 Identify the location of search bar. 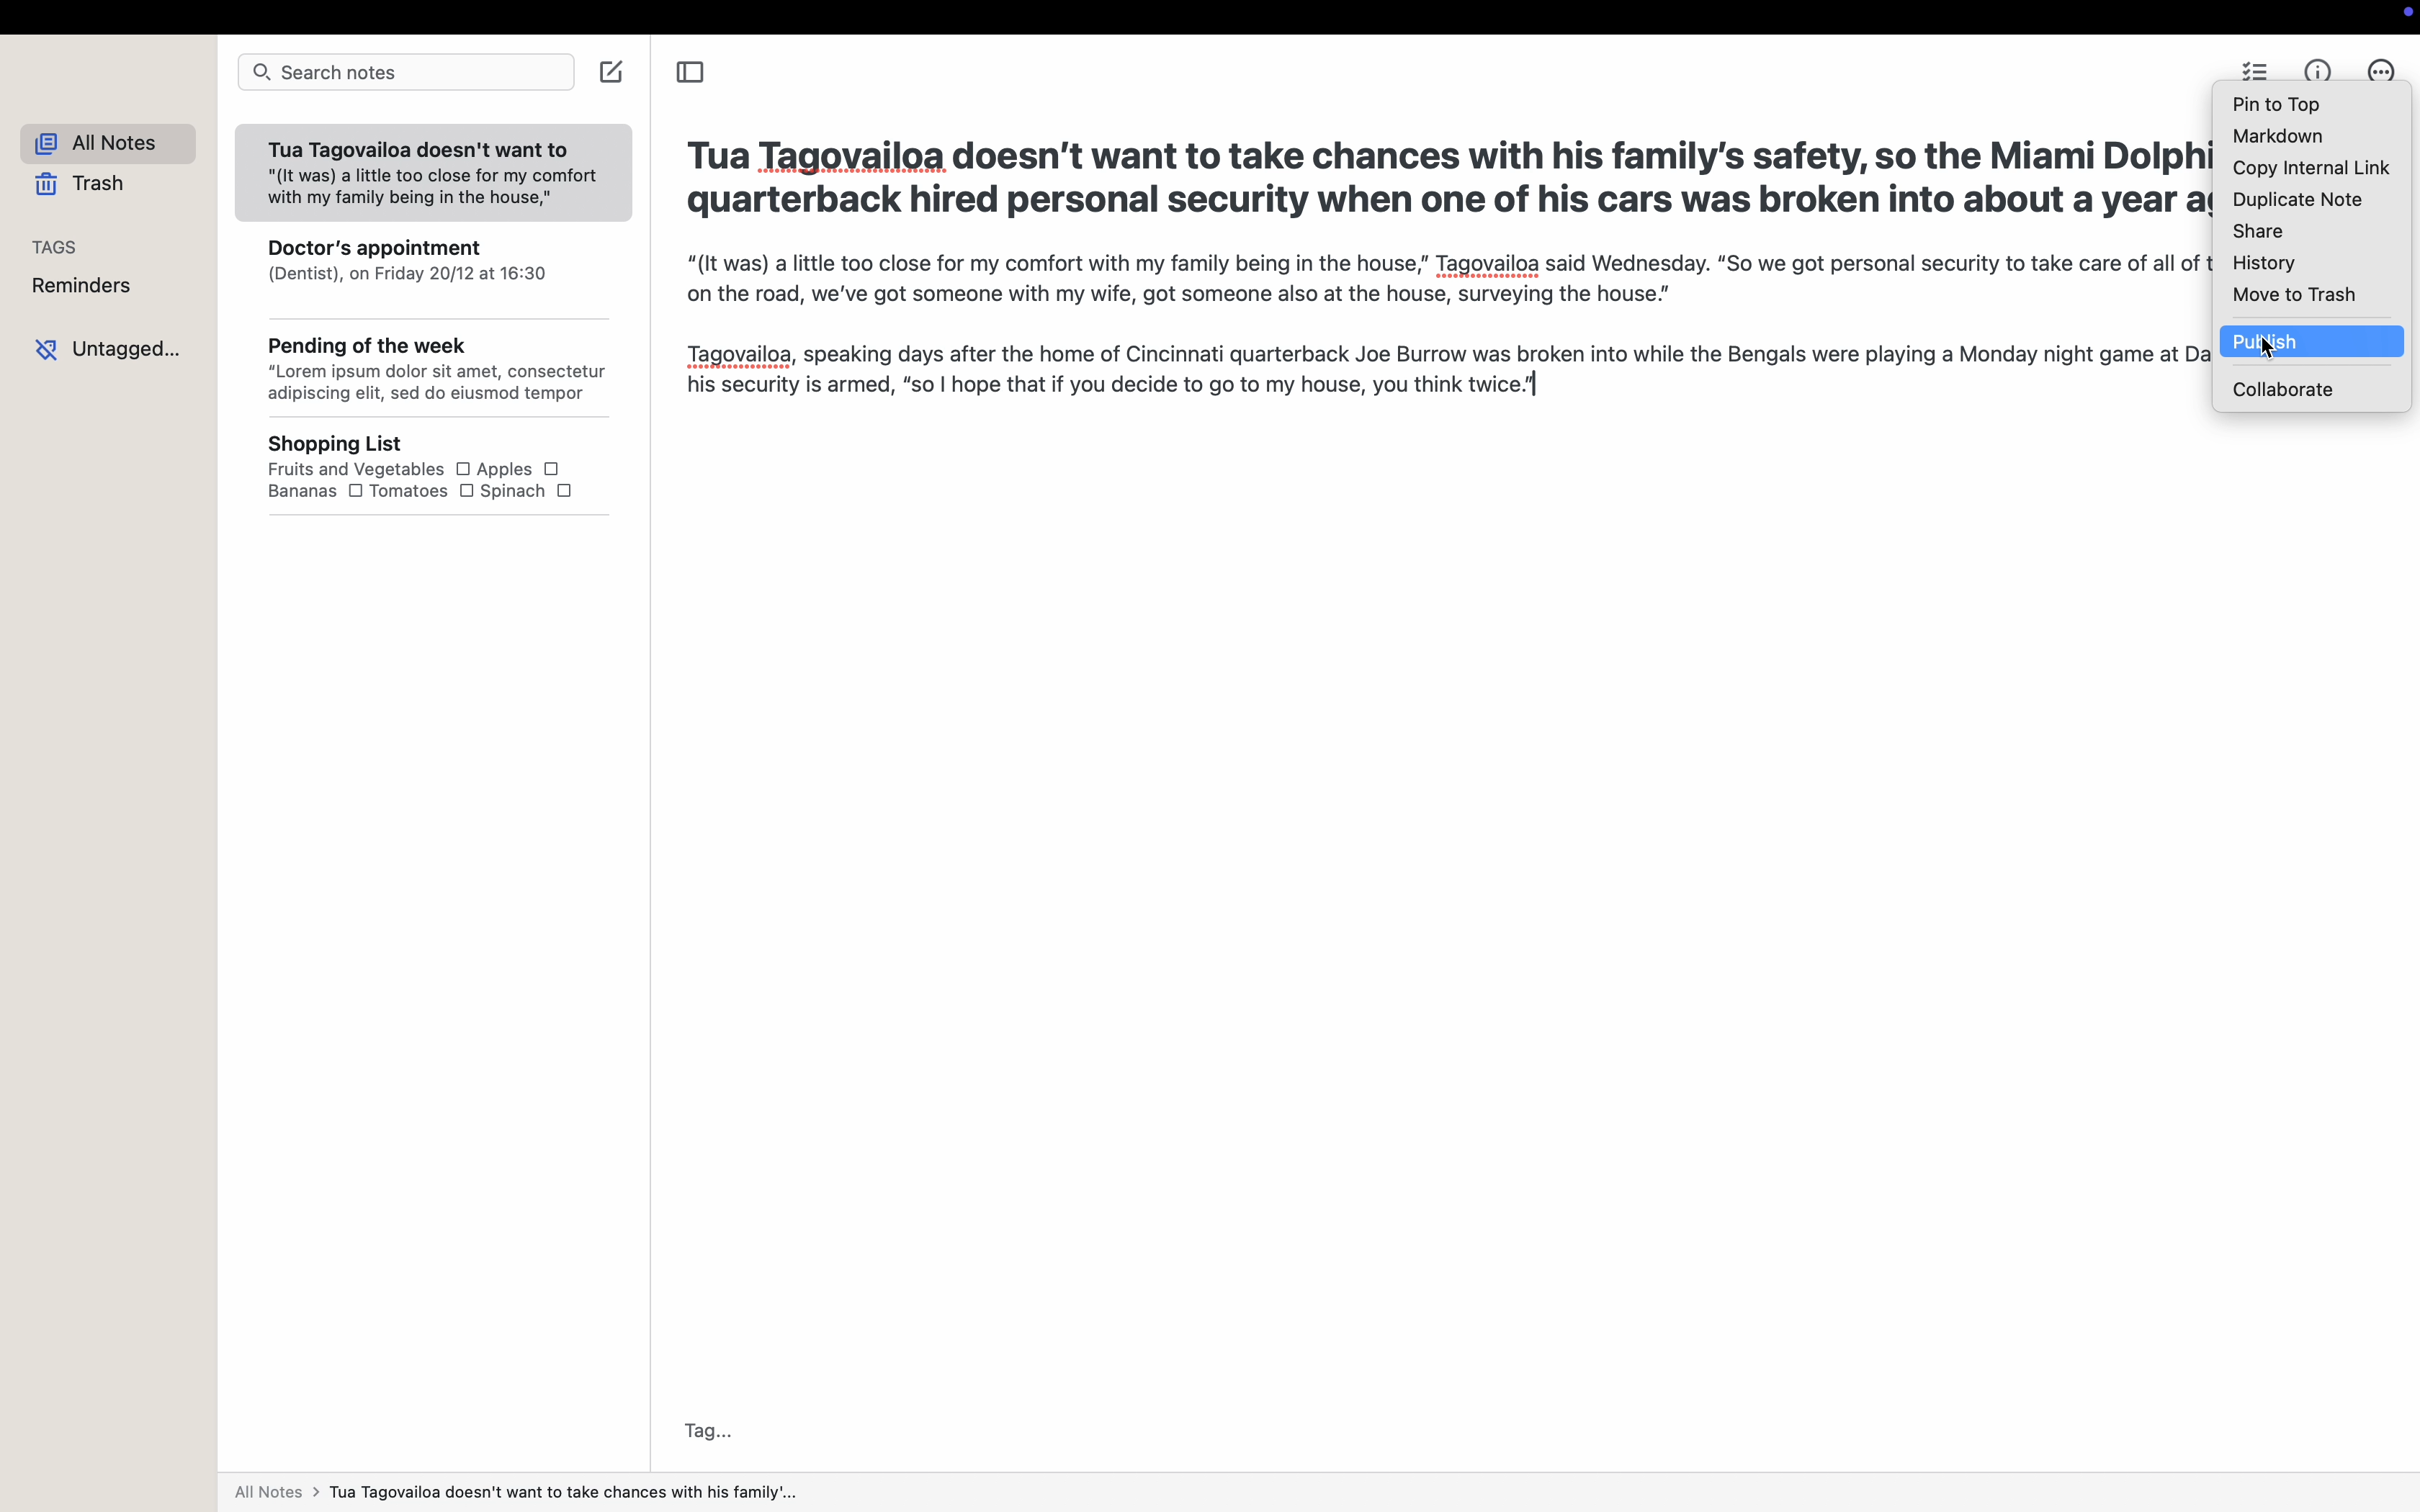
(405, 73).